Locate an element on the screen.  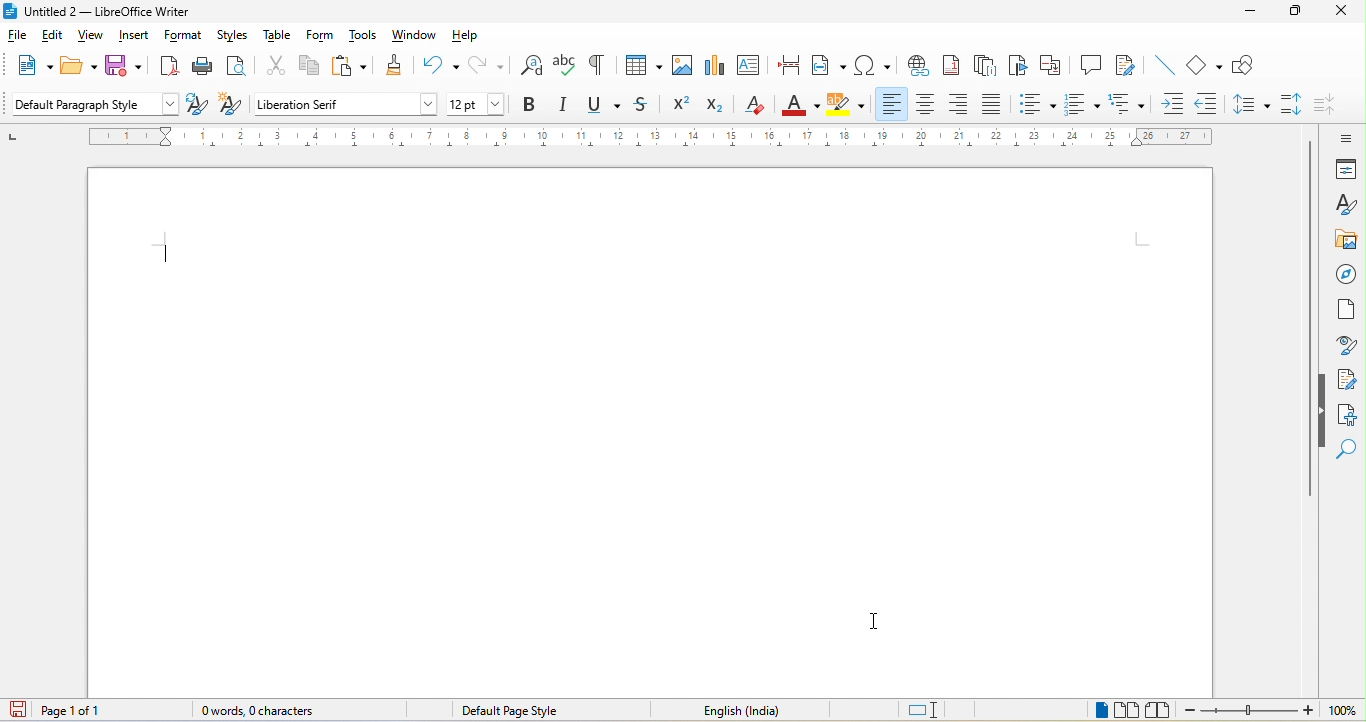
format is located at coordinates (185, 38).